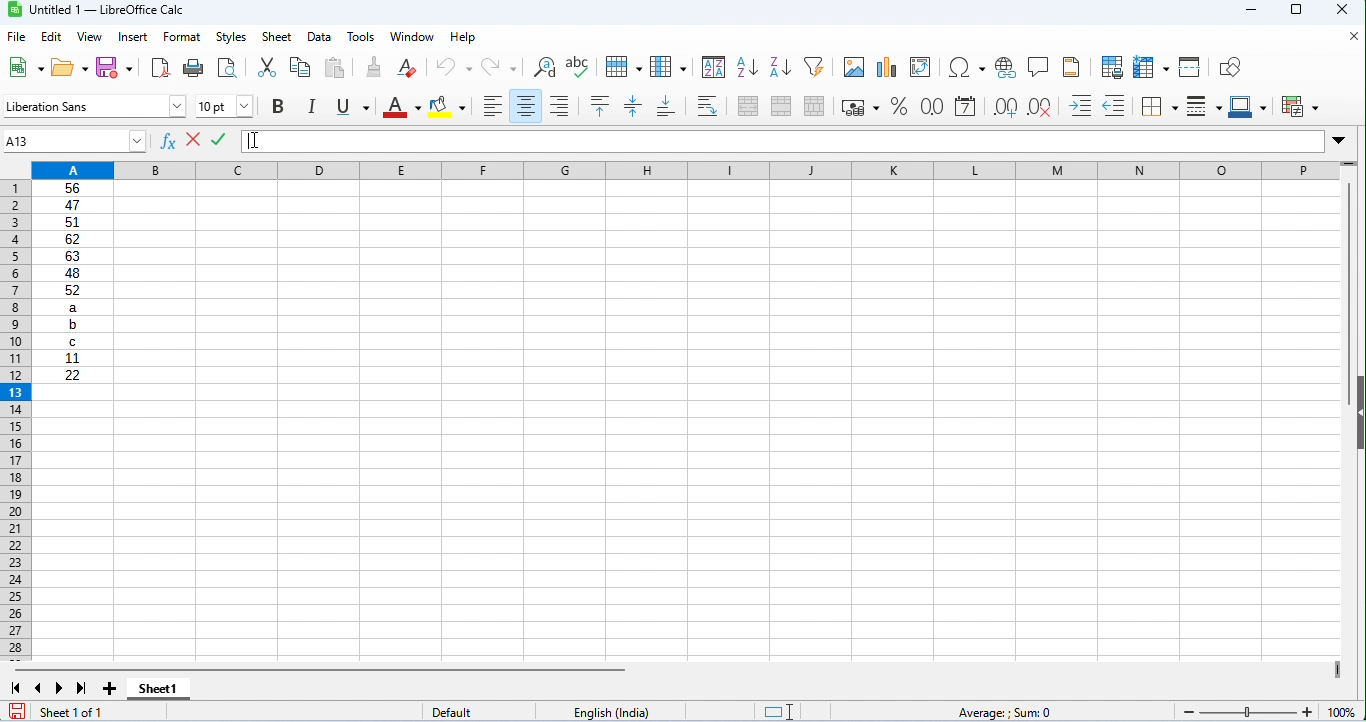 The height and width of the screenshot is (722, 1366). Describe the element at coordinates (1117, 105) in the screenshot. I see `decrease indent` at that location.